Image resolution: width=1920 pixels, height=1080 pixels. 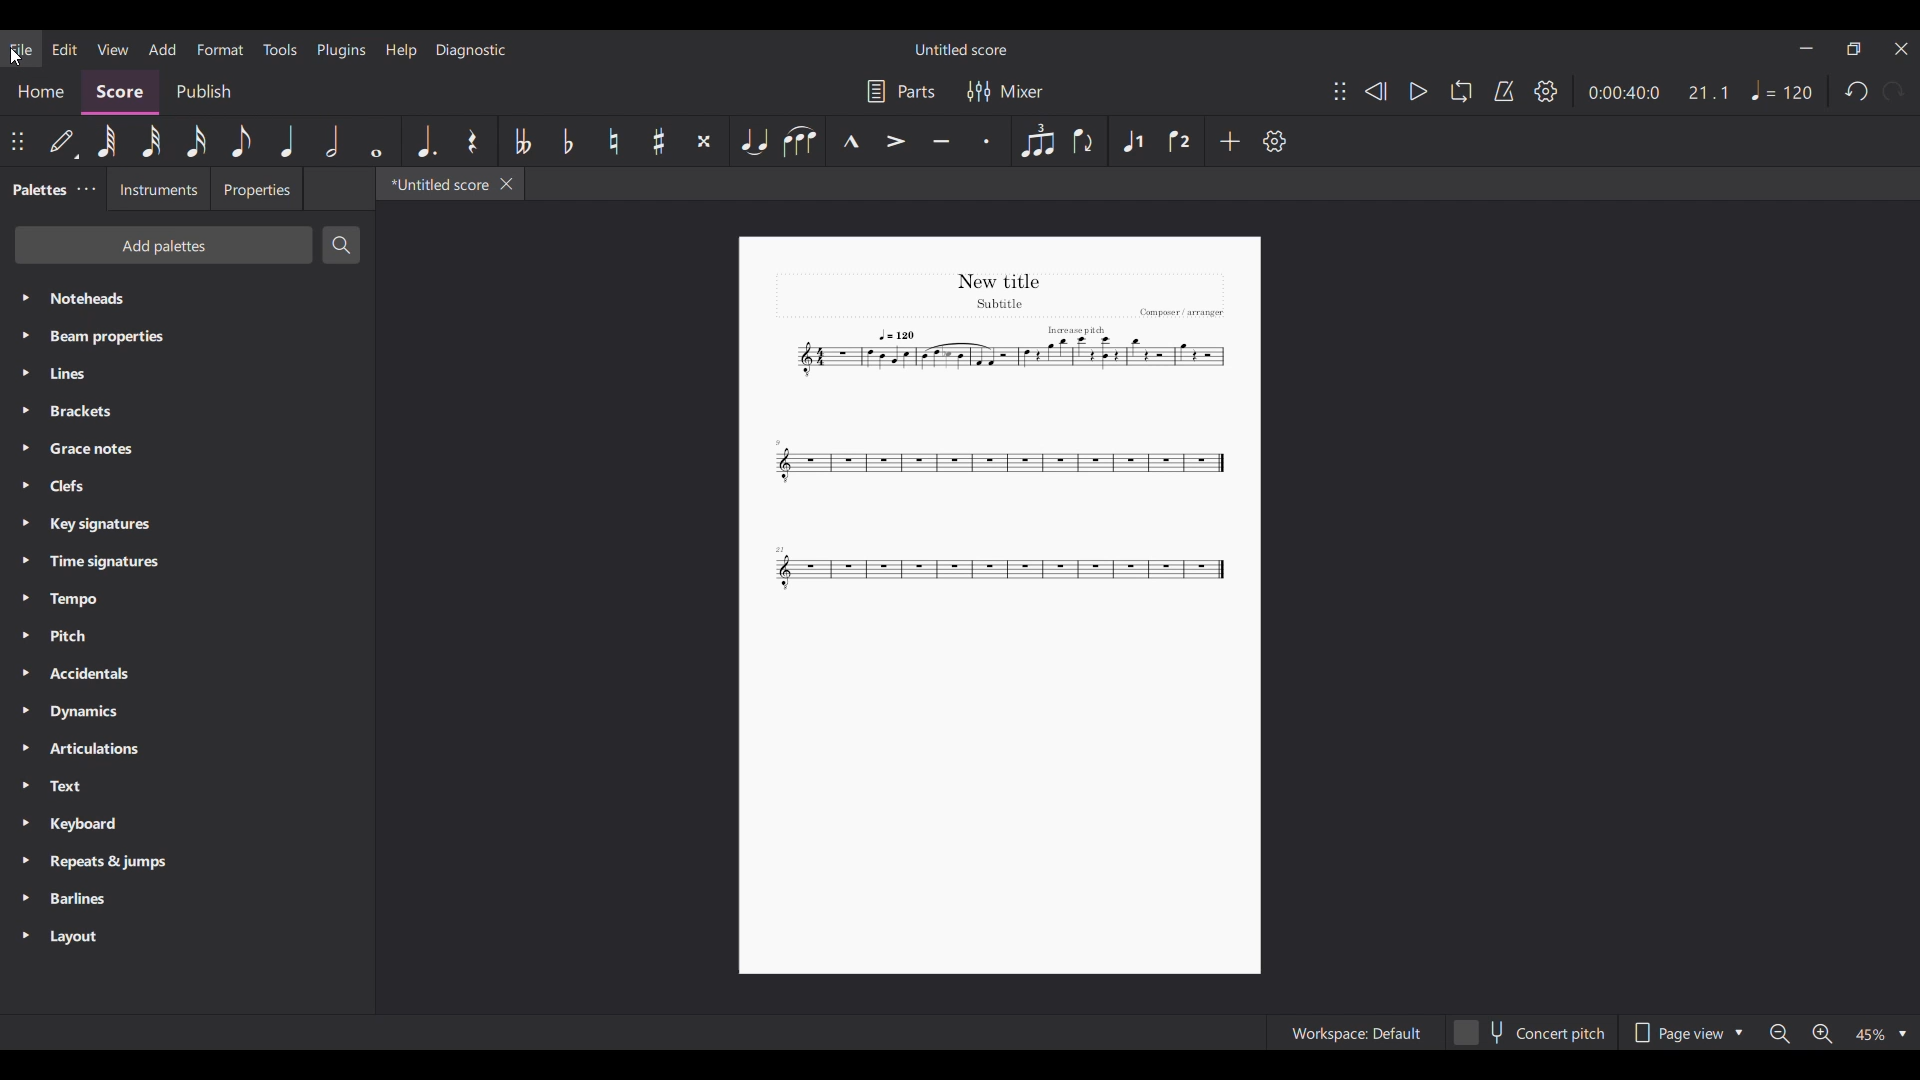 What do you see at coordinates (1420, 91) in the screenshot?
I see `Play` at bounding box center [1420, 91].